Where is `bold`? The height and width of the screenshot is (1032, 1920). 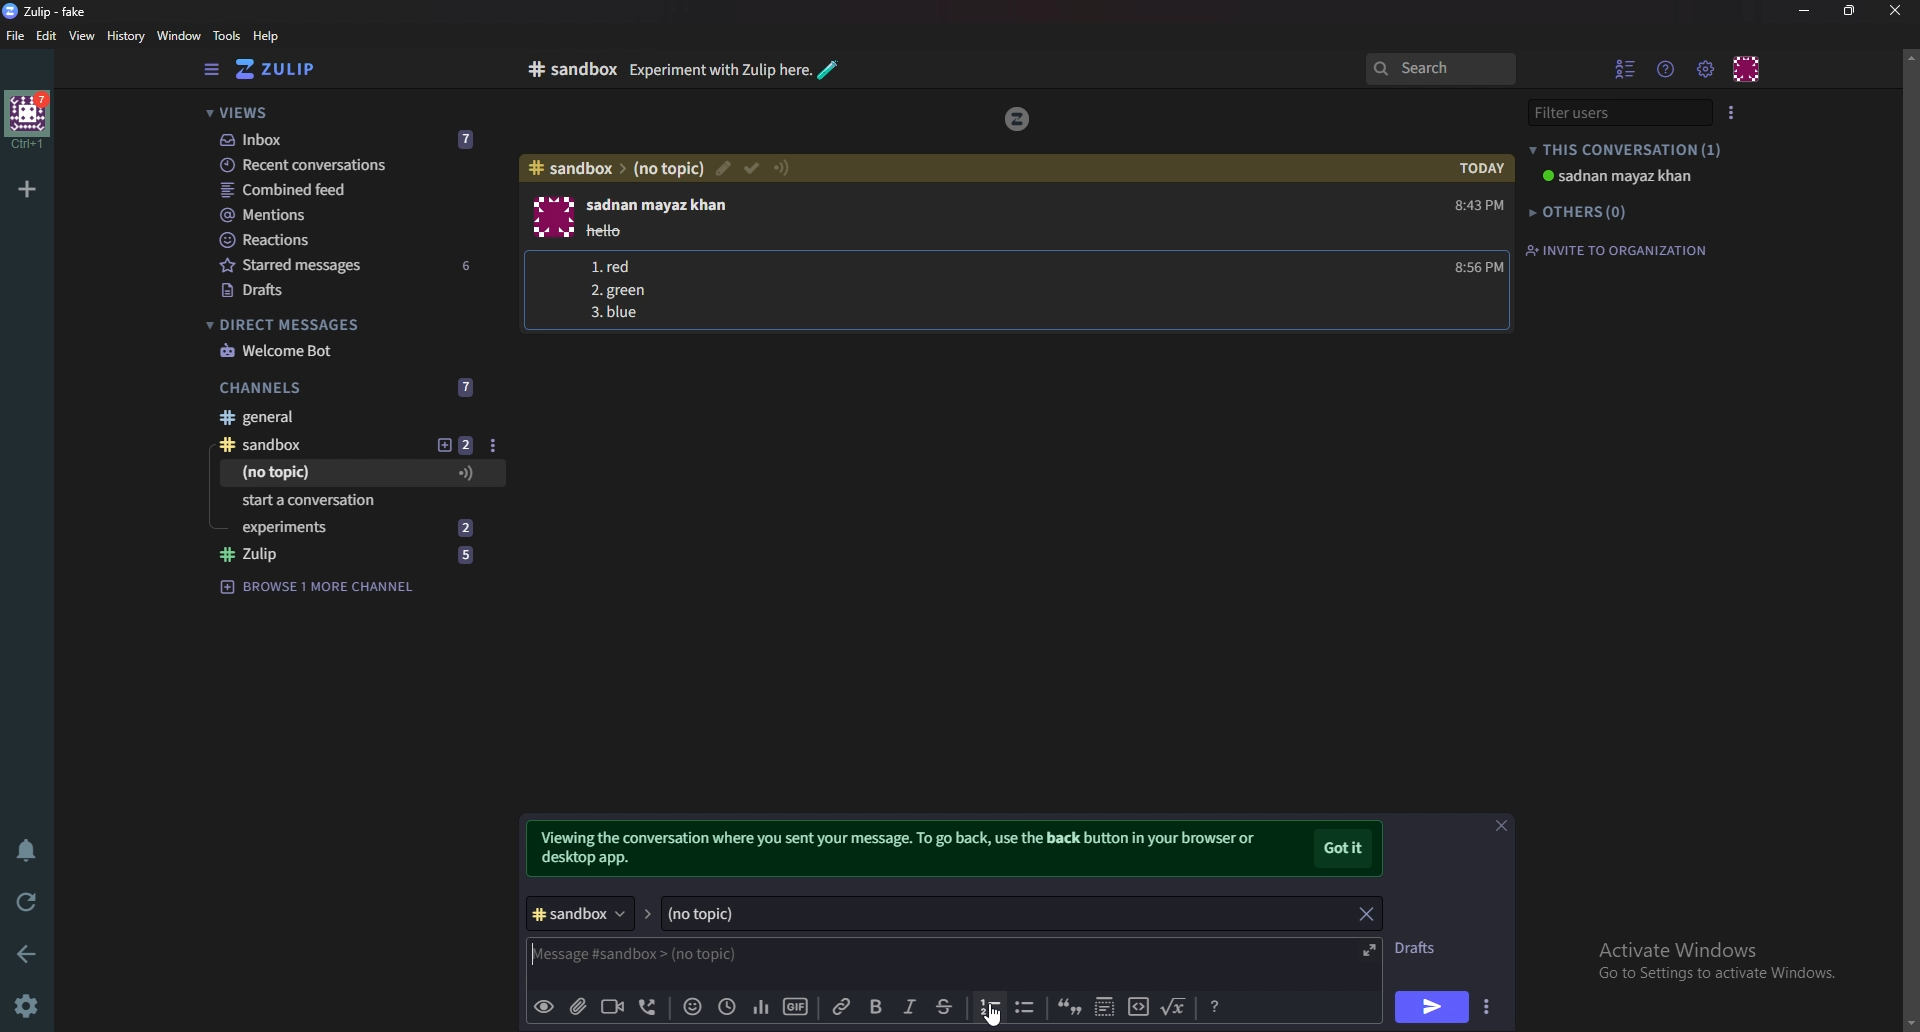 bold is located at coordinates (874, 1007).